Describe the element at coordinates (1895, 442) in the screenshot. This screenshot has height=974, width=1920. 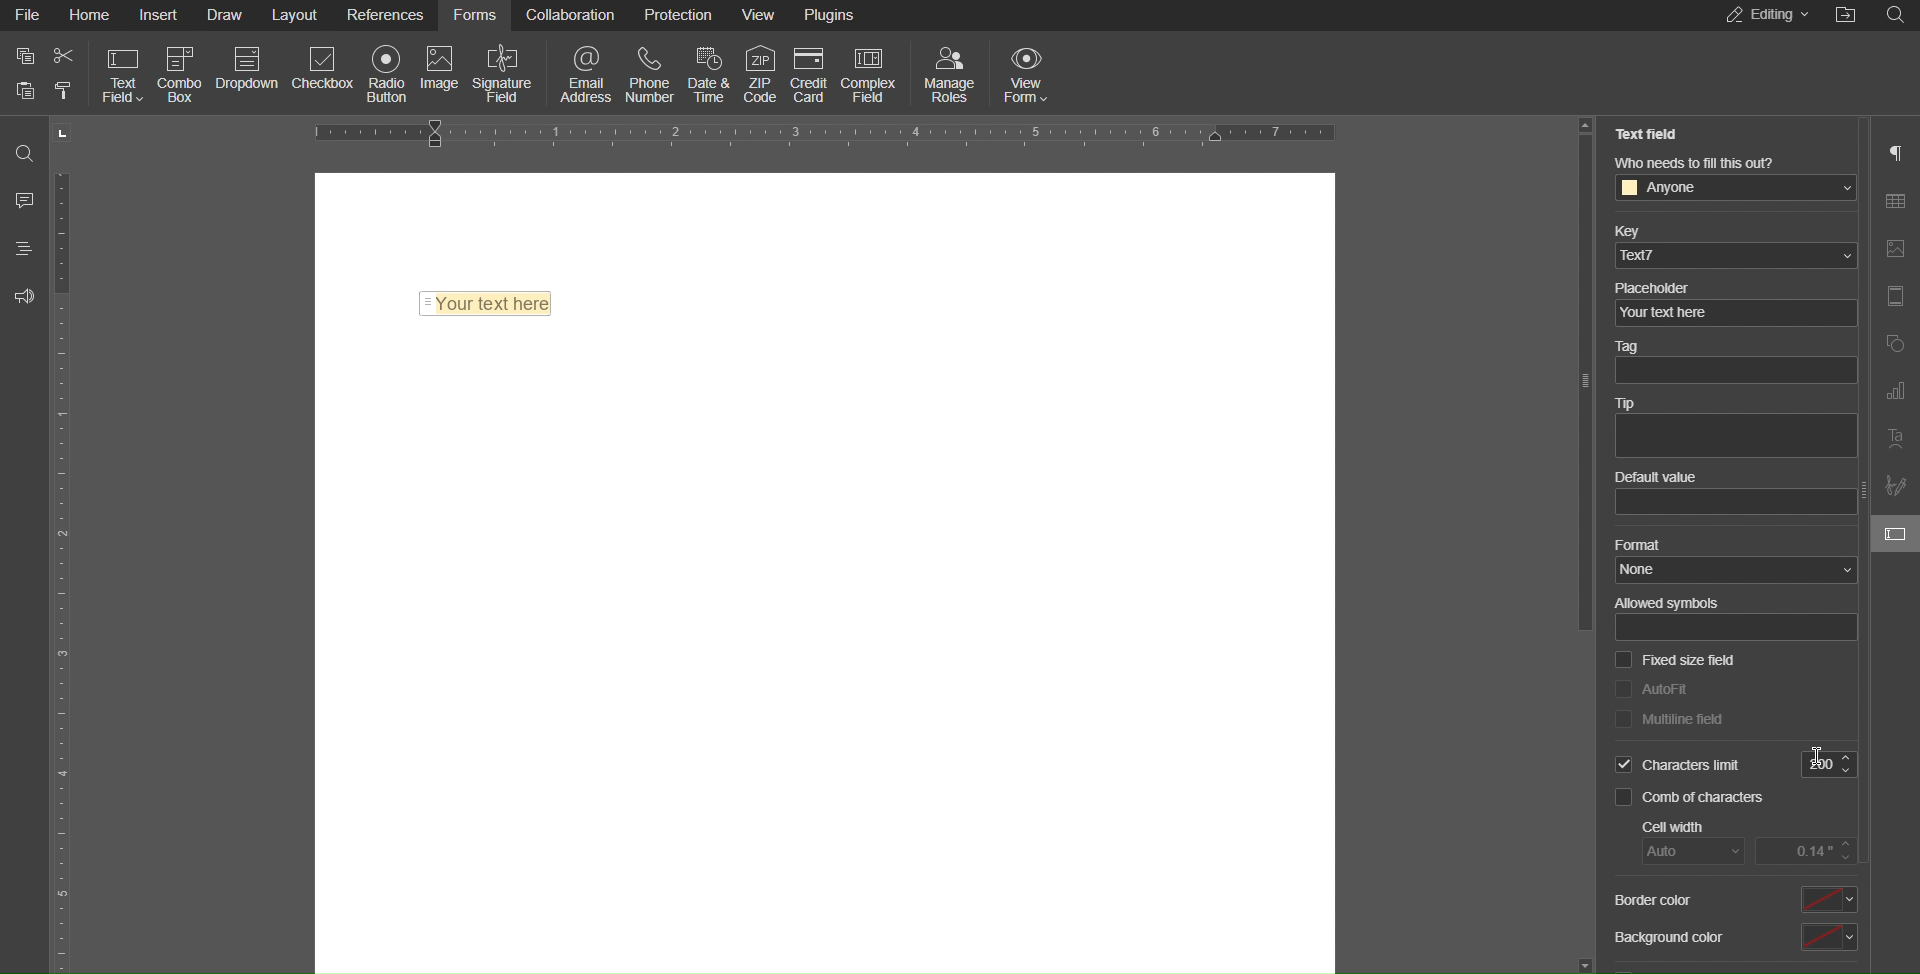
I see `Text Art` at that location.